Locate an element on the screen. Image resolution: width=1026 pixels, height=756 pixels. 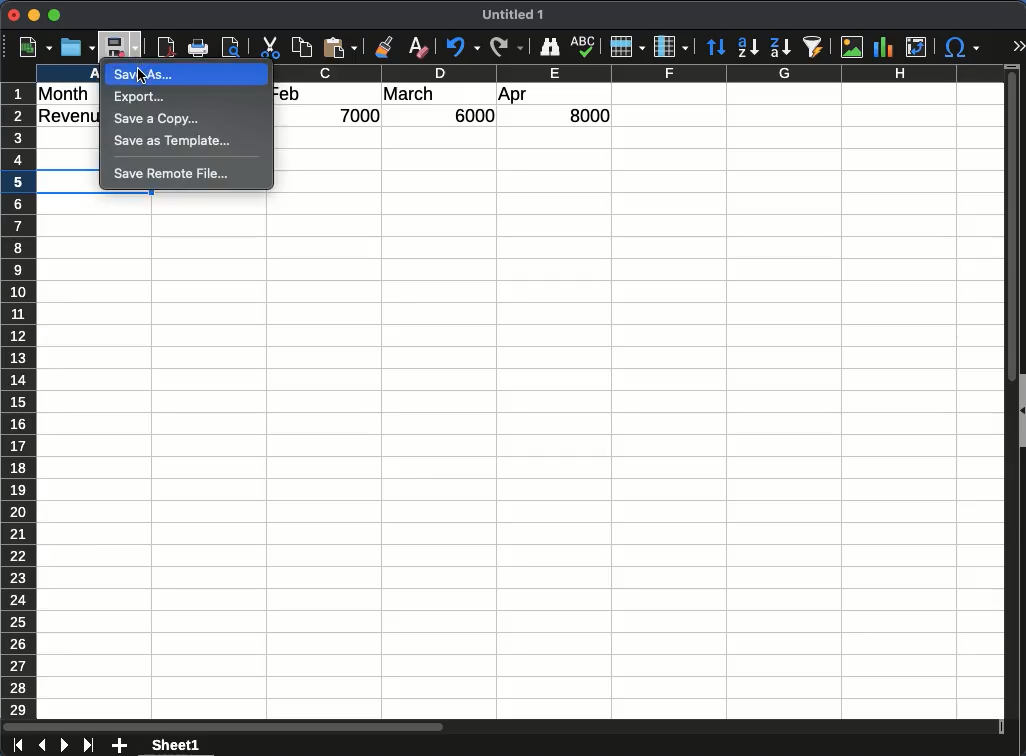
previous sheet is located at coordinates (40, 746).